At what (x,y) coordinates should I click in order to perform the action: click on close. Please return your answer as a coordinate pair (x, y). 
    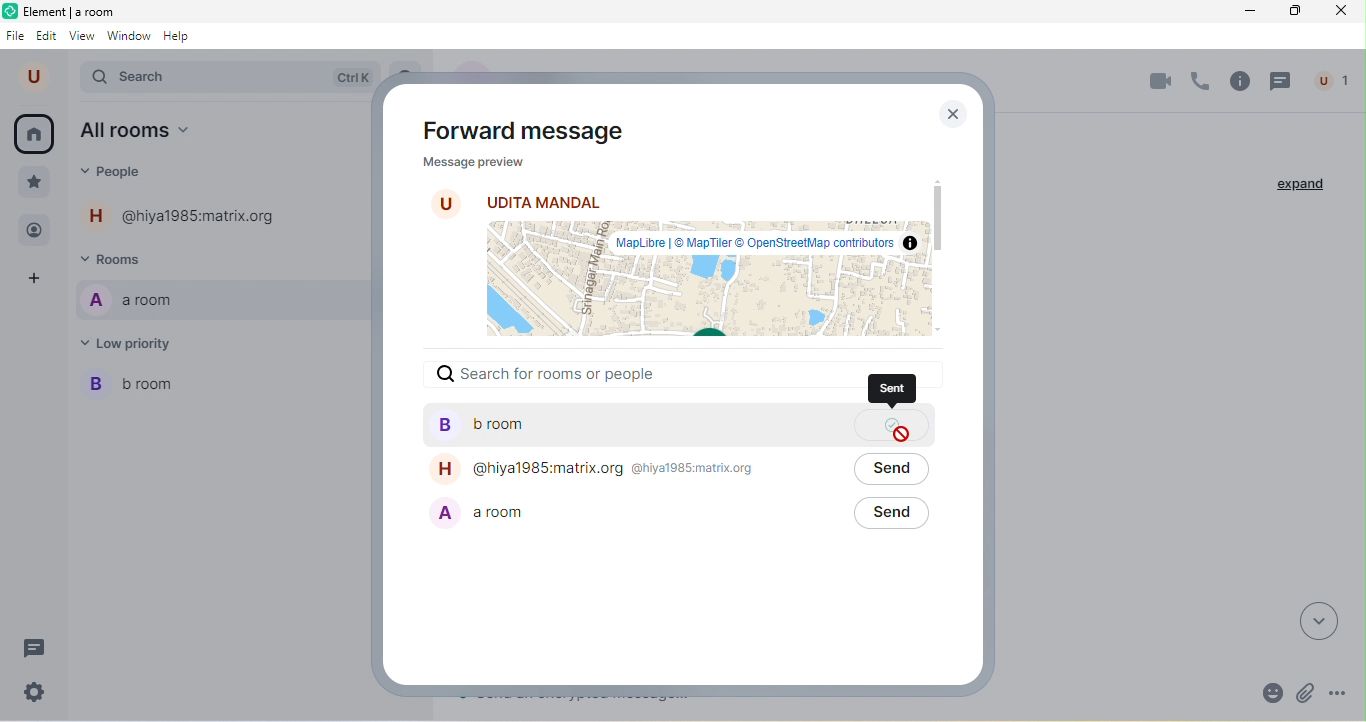
    Looking at the image, I should click on (1340, 11).